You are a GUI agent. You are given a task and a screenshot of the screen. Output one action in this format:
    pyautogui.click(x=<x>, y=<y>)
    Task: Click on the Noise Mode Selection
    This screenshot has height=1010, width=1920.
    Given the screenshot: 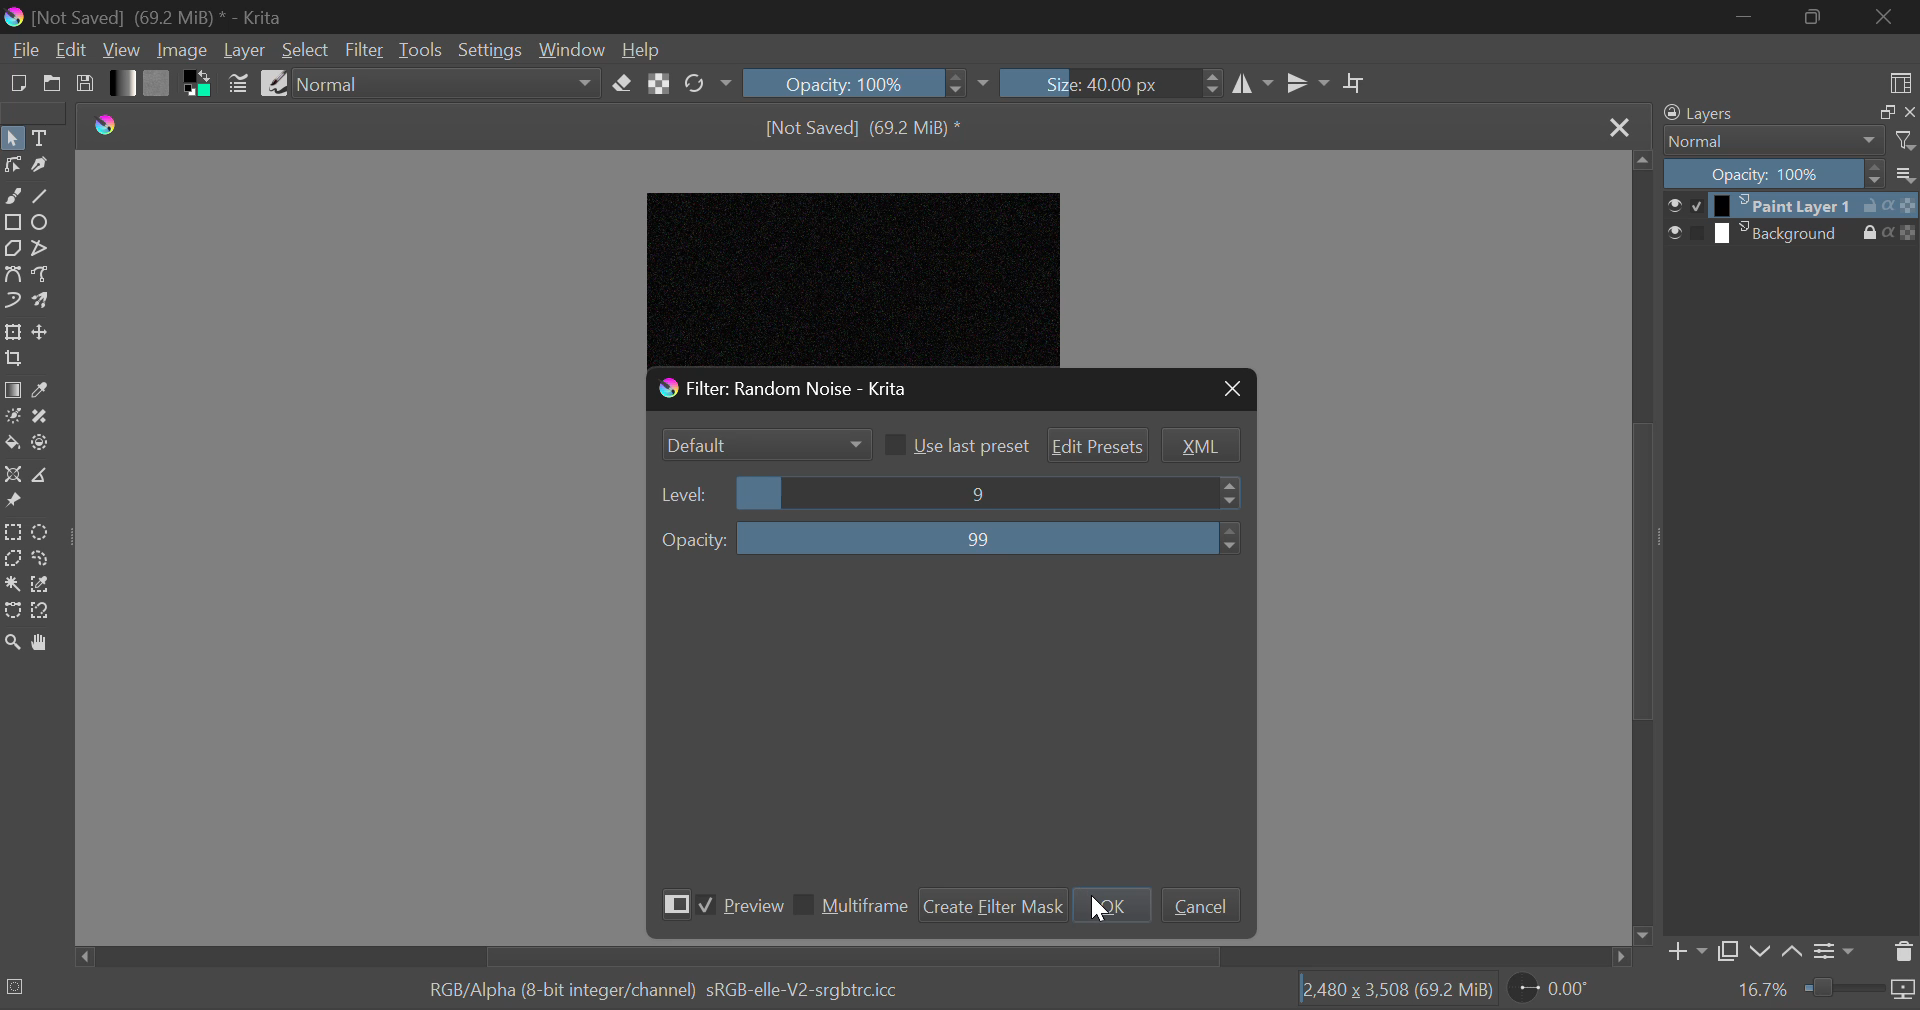 What is the action you would take?
    pyautogui.click(x=763, y=442)
    